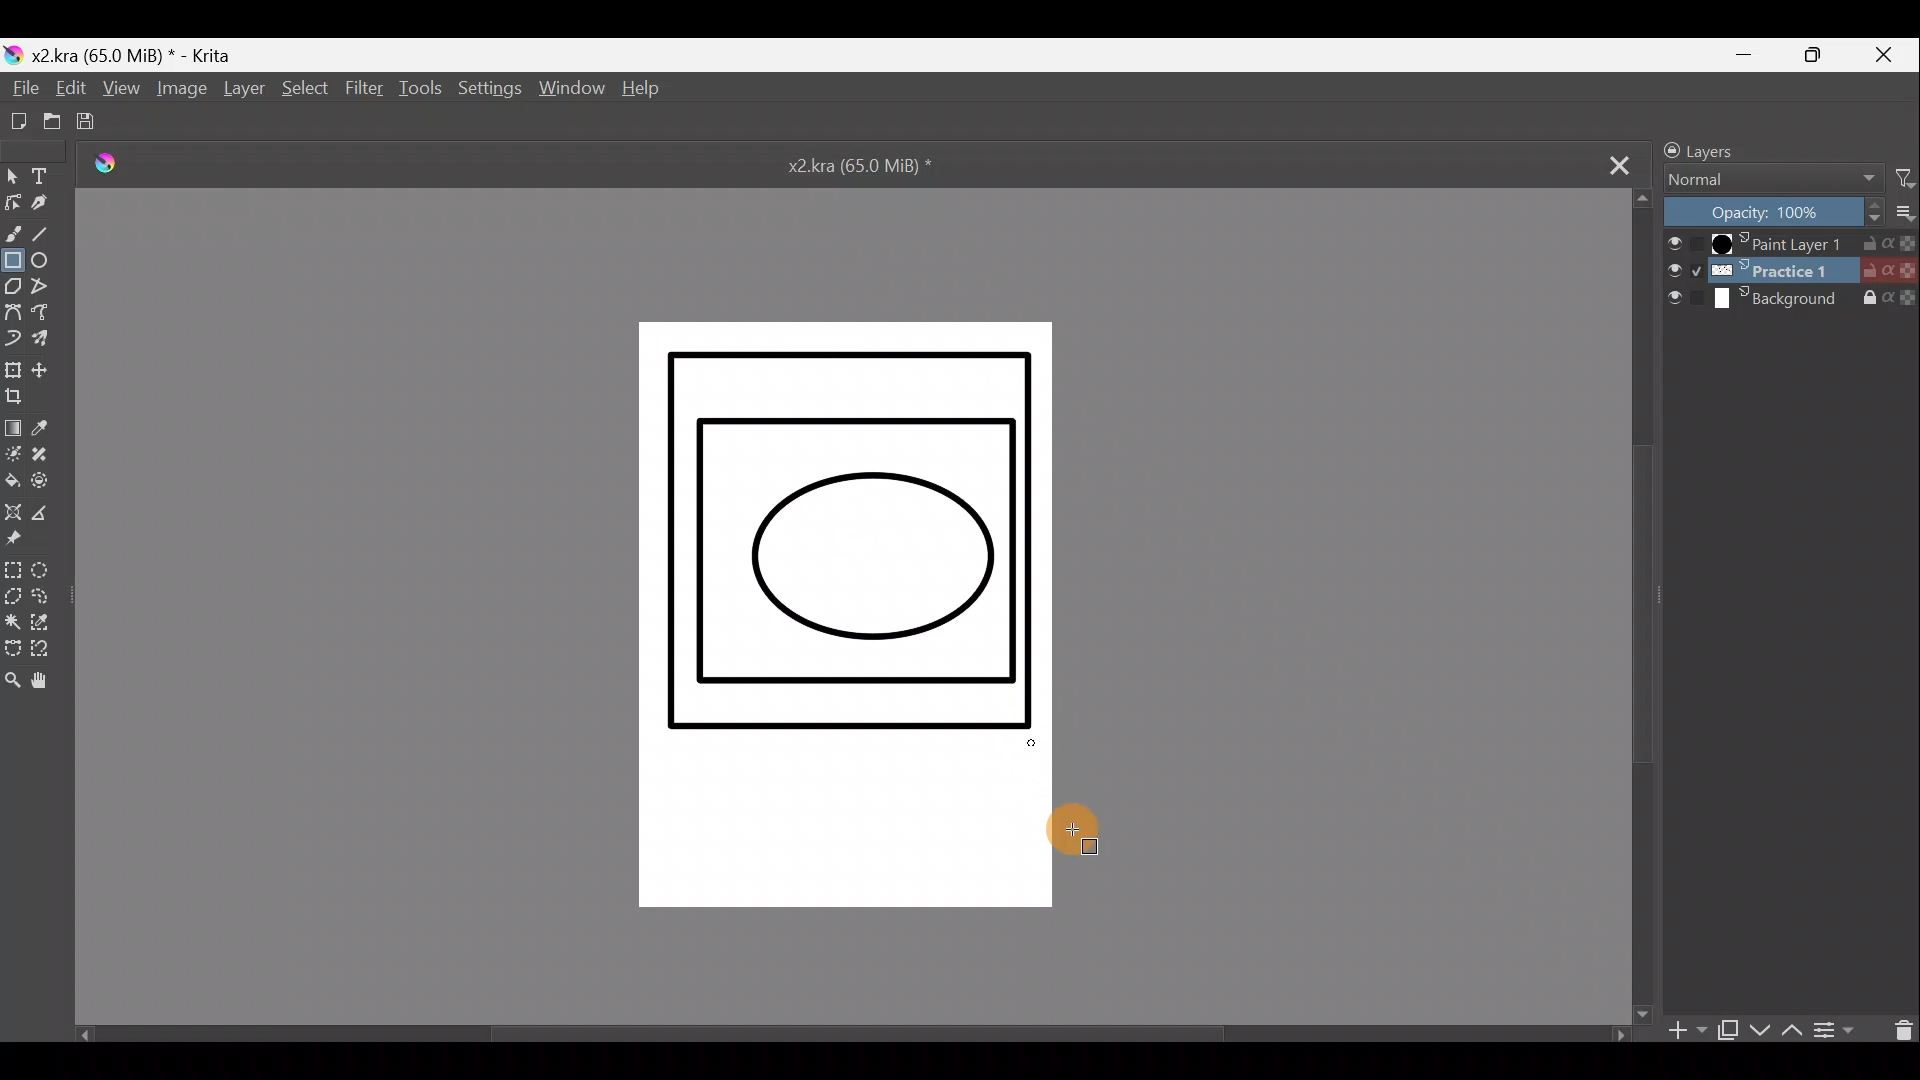  What do you see at coordinates (1839, 1030) in the screenshot?
I see `View/change layer properties` at bounding box center [1839, 1030].